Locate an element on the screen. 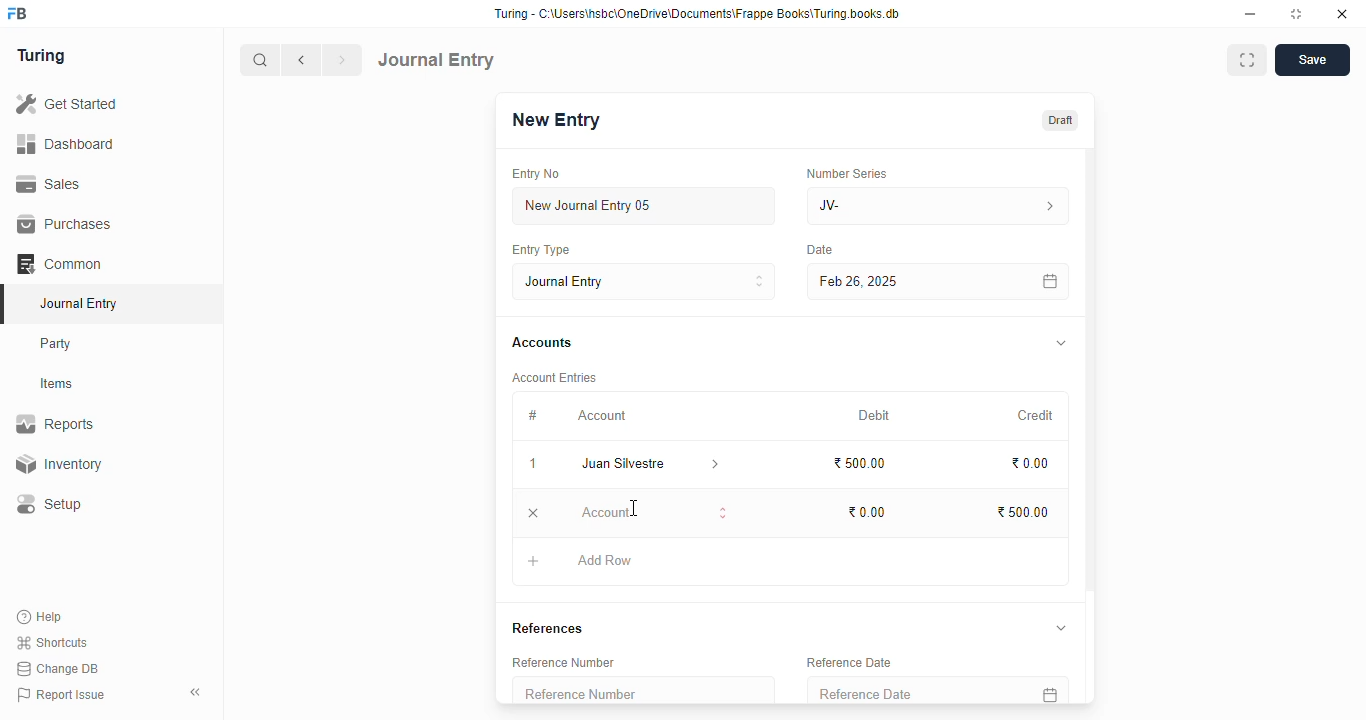 The height and width of the screenshot is (720, 1366). calendar icon is located at coordinates (1049, 691).